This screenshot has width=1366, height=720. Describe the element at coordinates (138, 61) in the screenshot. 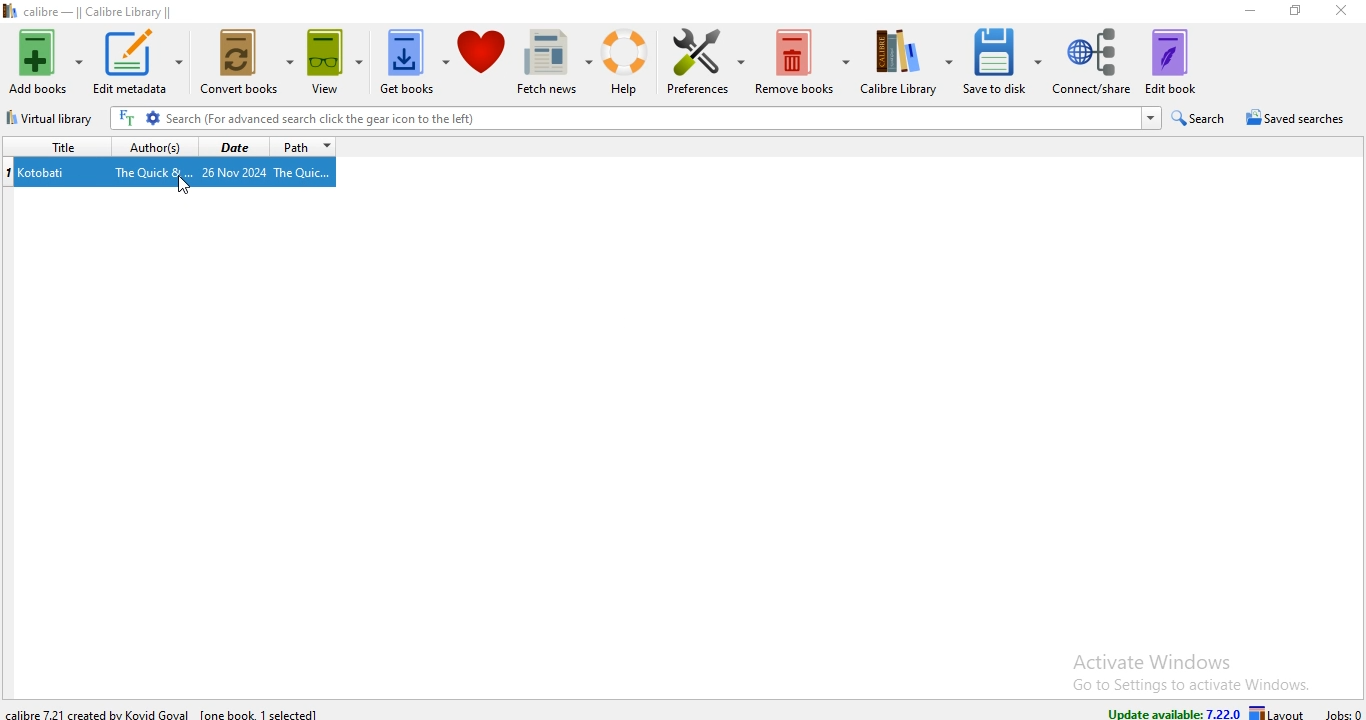

I see `edit metadata` at that location.